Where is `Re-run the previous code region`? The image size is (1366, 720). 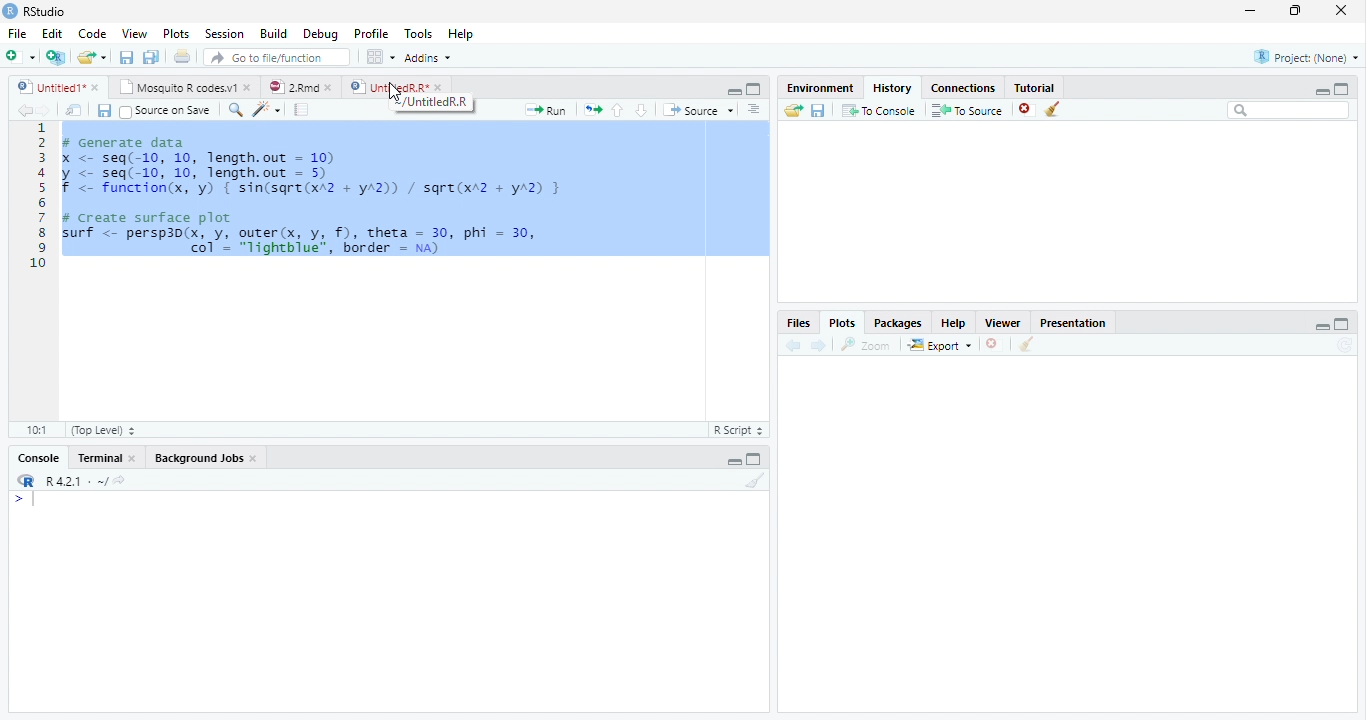
Re-run the previous code region is located at coordinates (592, 109).